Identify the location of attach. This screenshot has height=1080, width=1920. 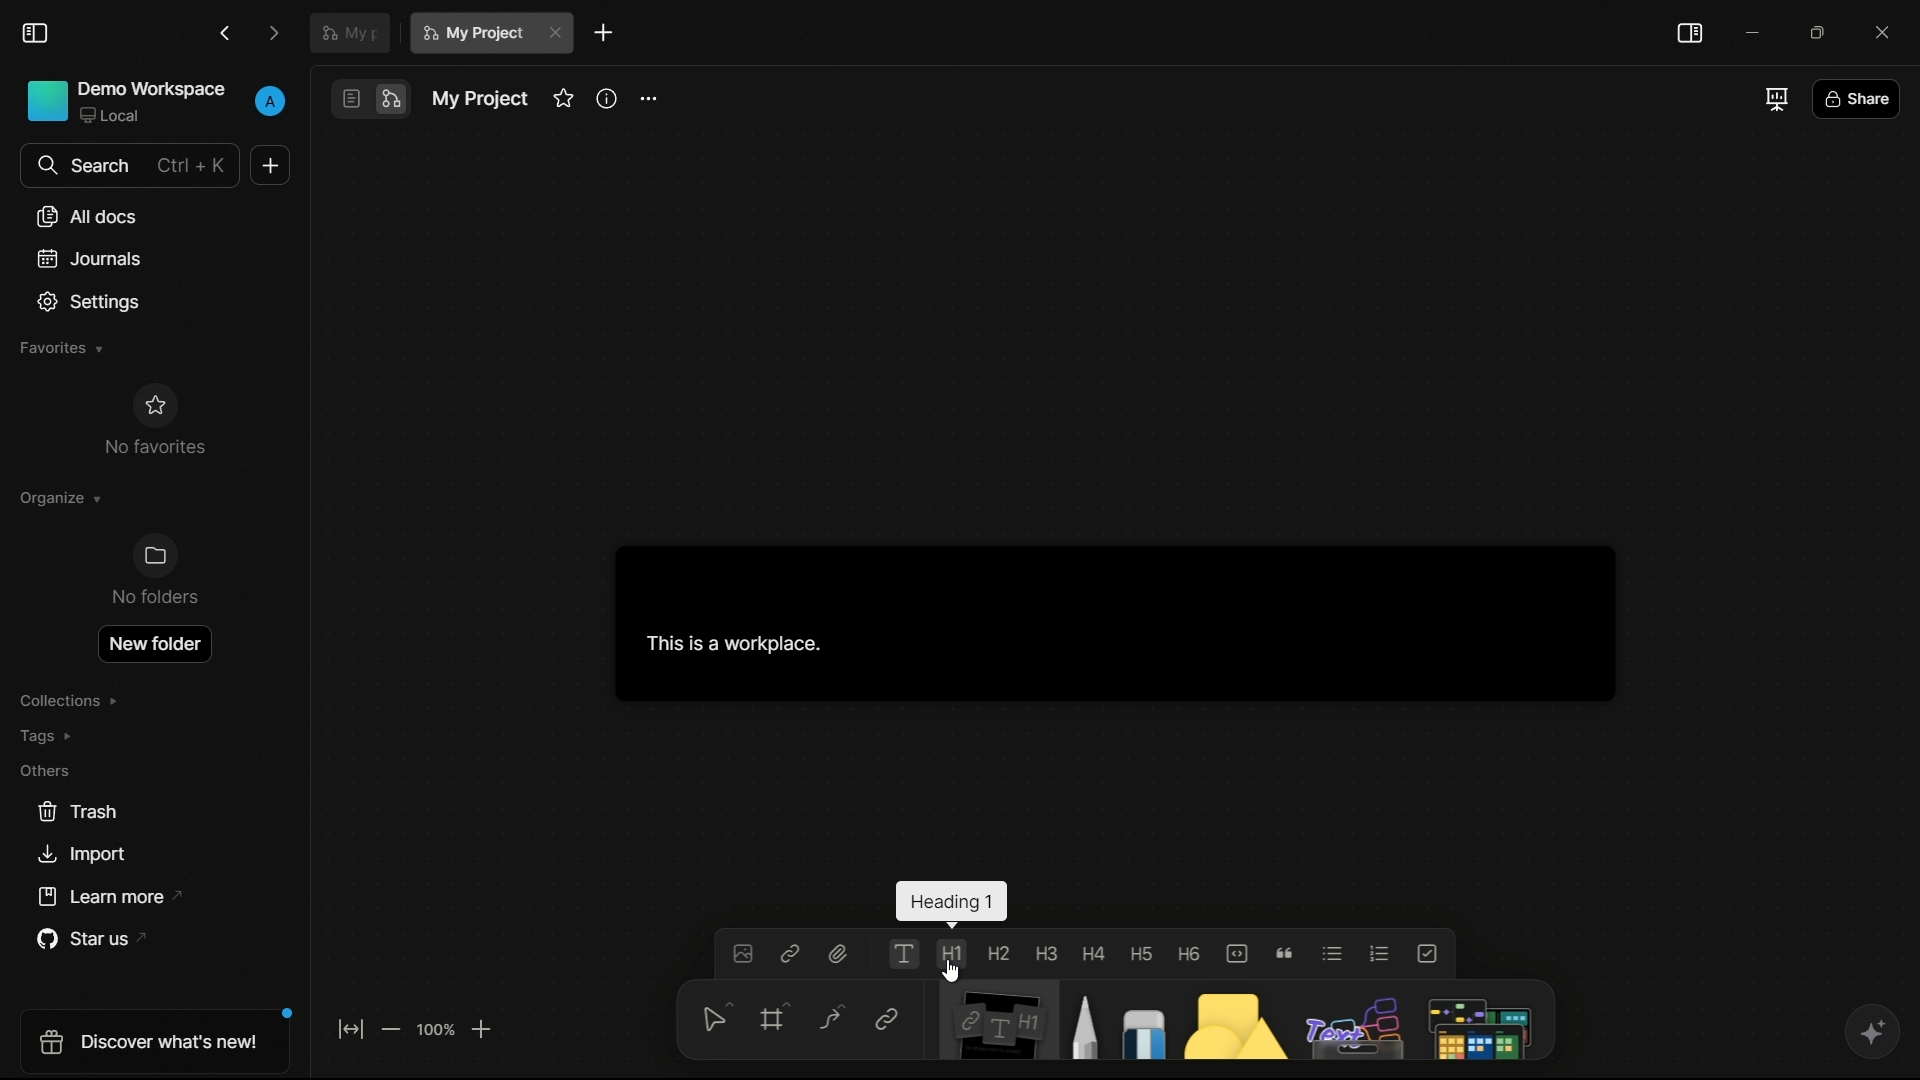
(841, 955).